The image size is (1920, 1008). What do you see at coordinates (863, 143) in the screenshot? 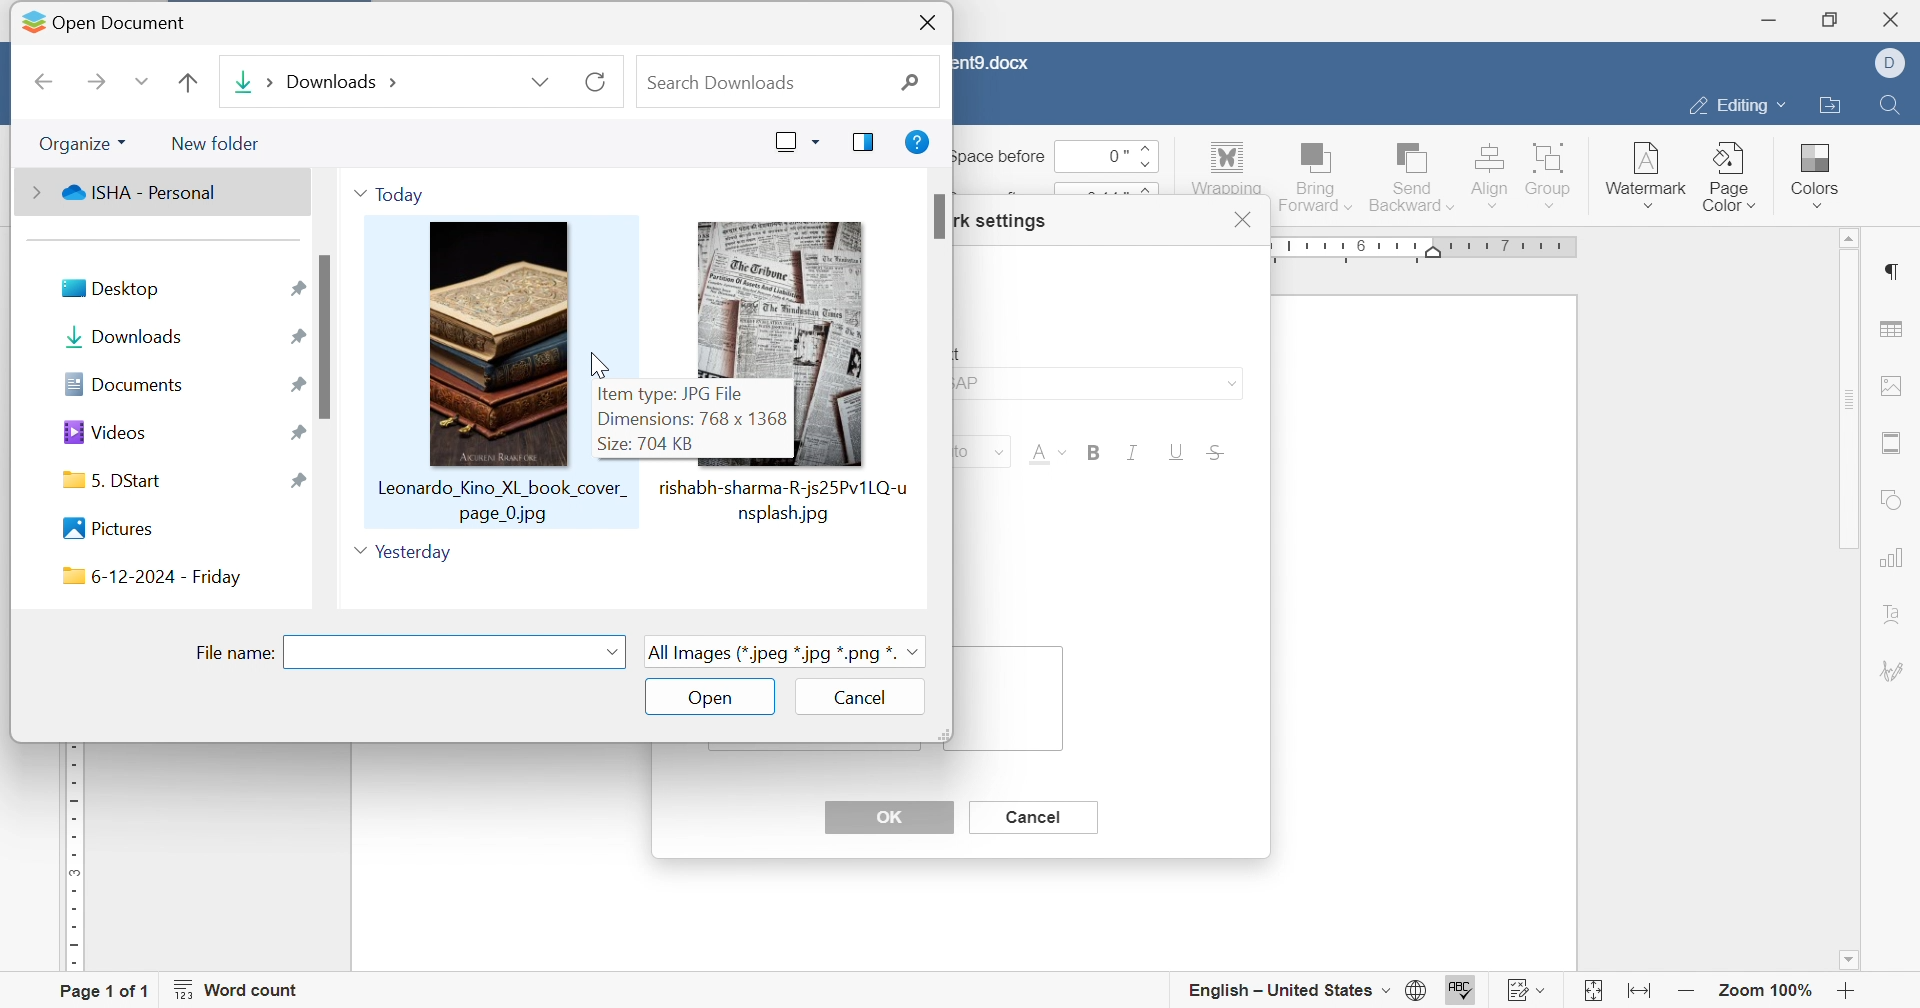
I see `show the preview pane` at bounding box center [863, 143].